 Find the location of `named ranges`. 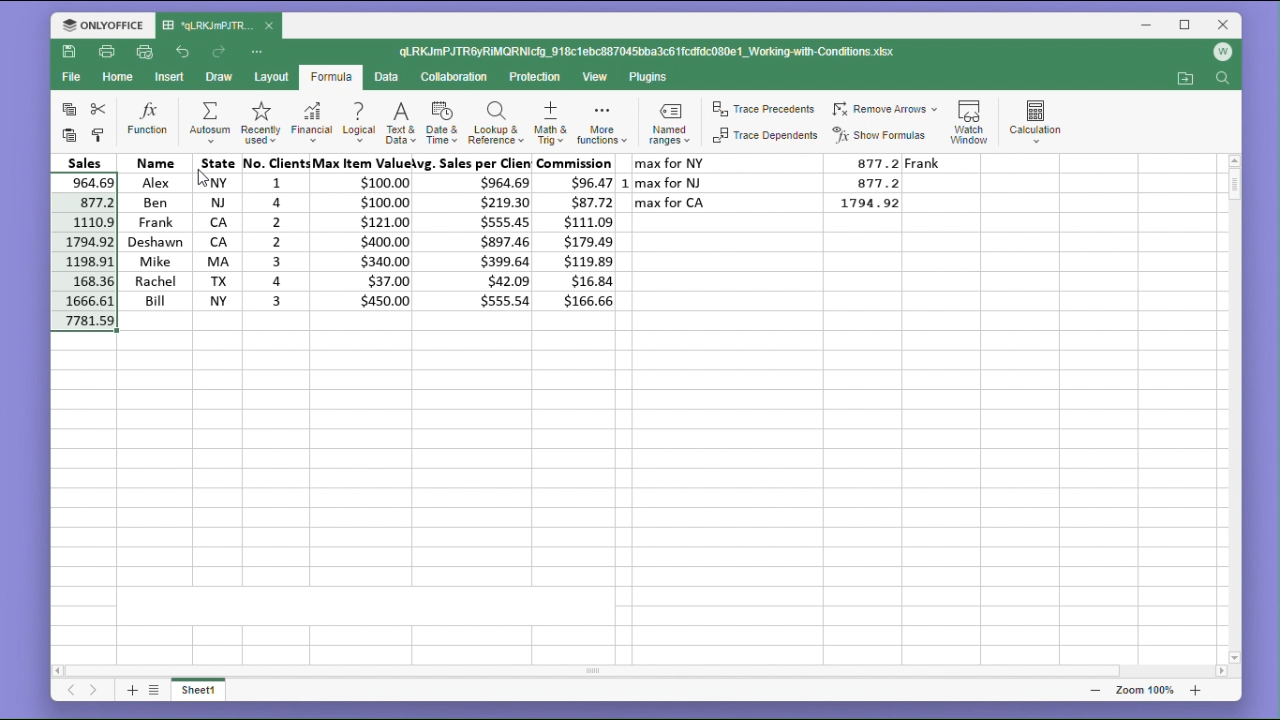

named ranges is located at coordinates (667, 126).